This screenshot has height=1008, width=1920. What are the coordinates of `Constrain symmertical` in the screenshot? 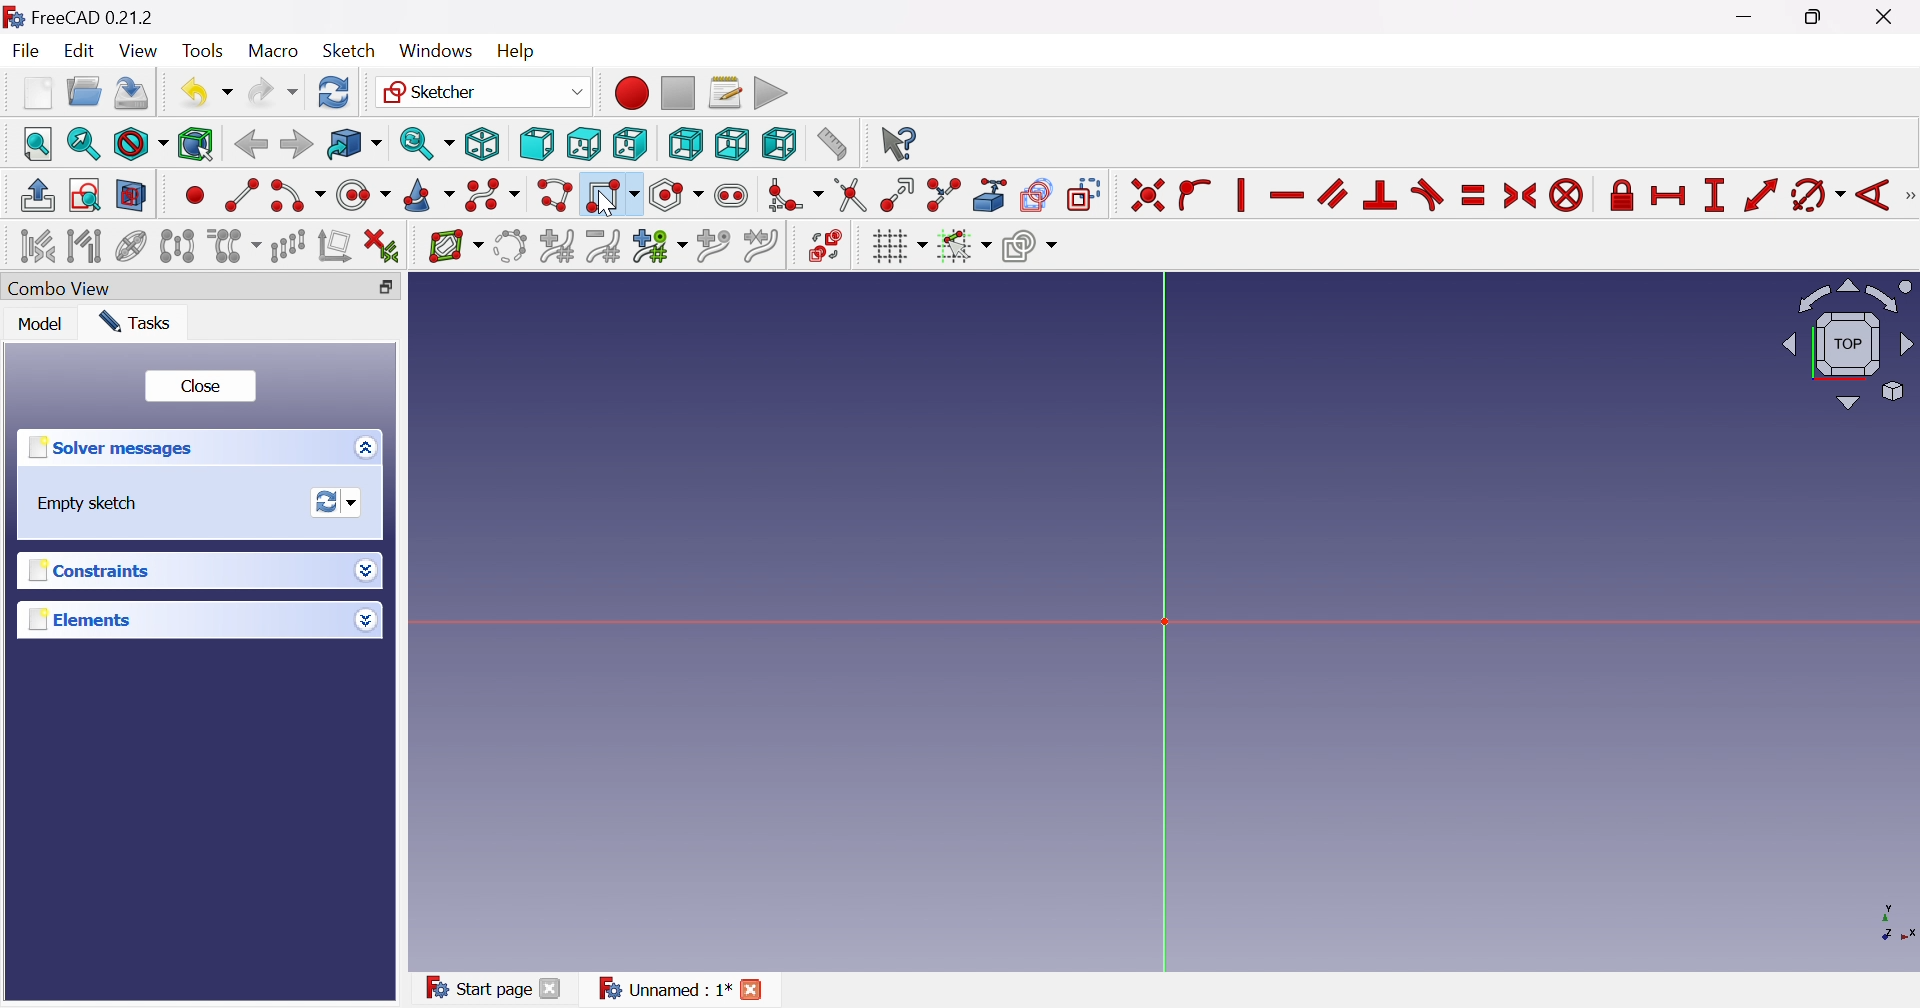 It's located at (1521, 196).